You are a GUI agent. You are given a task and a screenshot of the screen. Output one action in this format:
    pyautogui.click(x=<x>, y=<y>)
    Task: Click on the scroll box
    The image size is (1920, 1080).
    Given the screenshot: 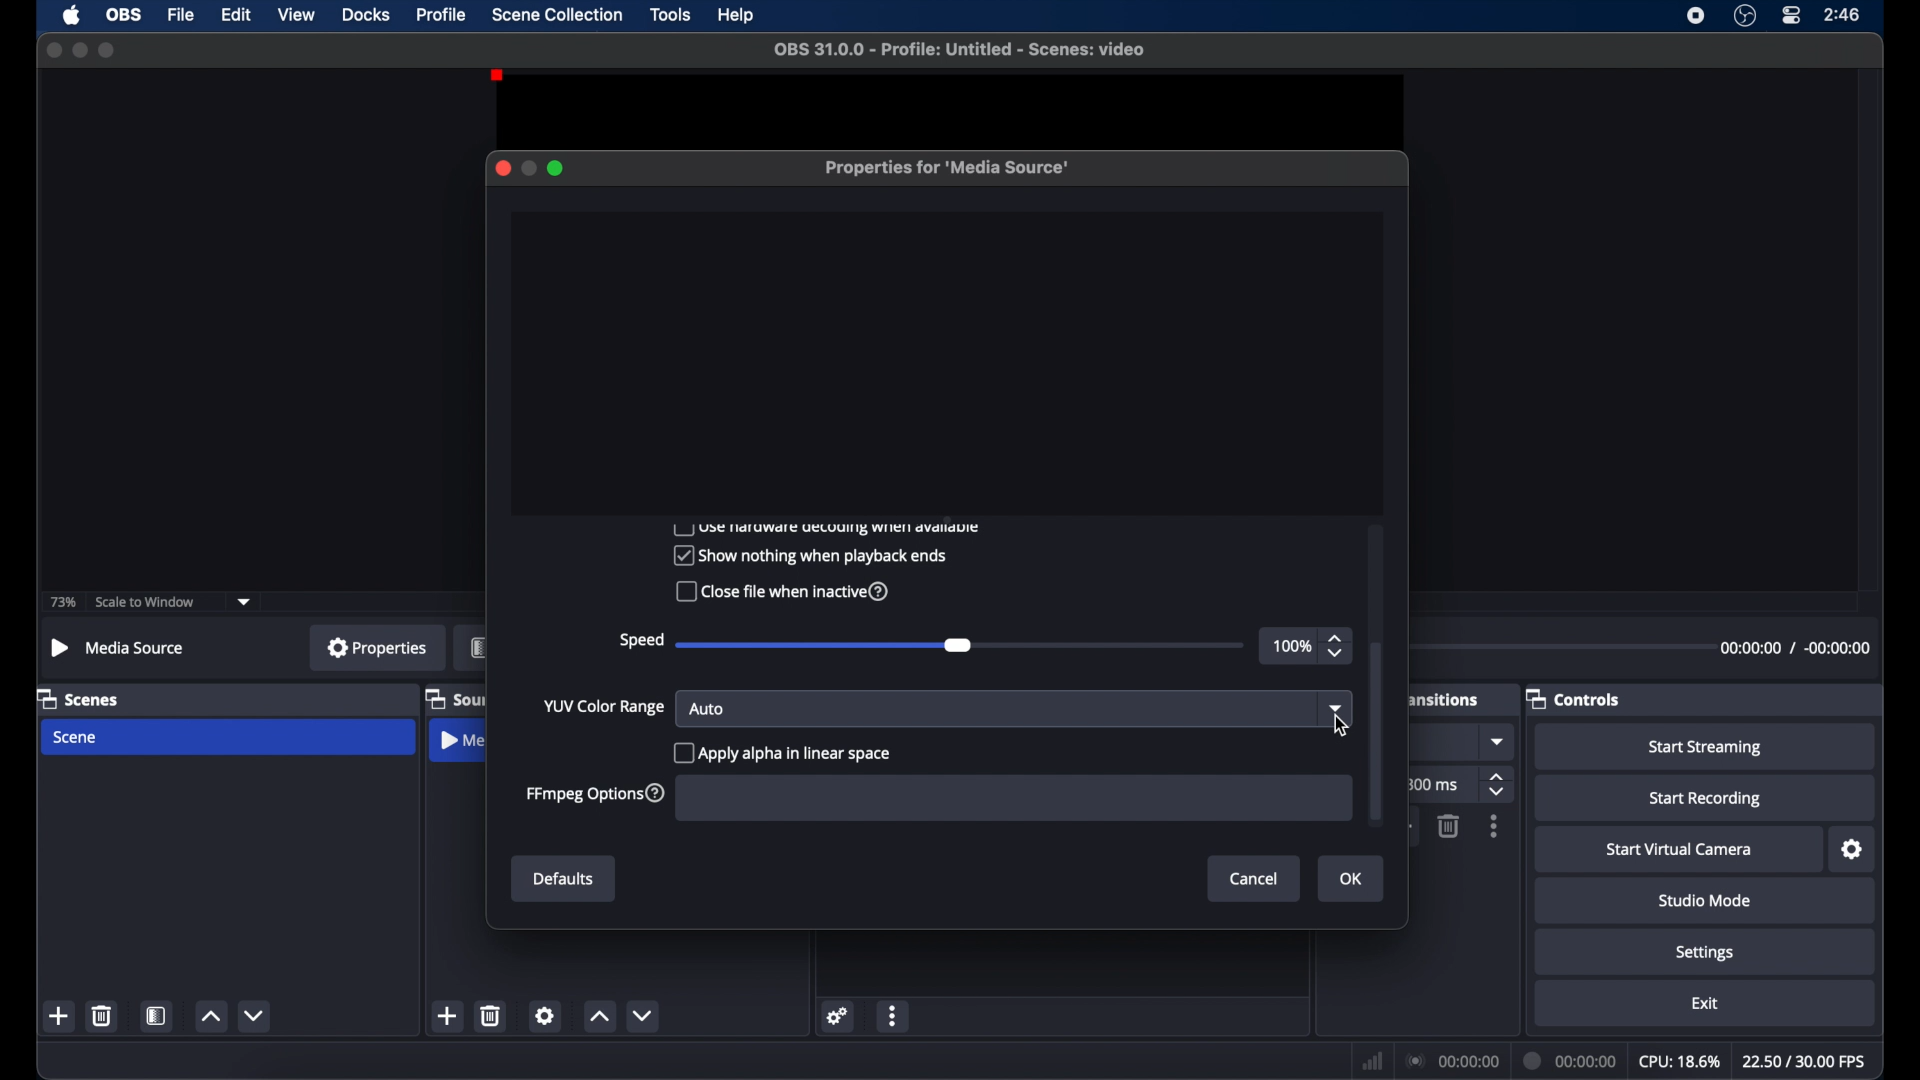 What is the action you would take?
    pyautogui.click(x=1375, y=730)
    